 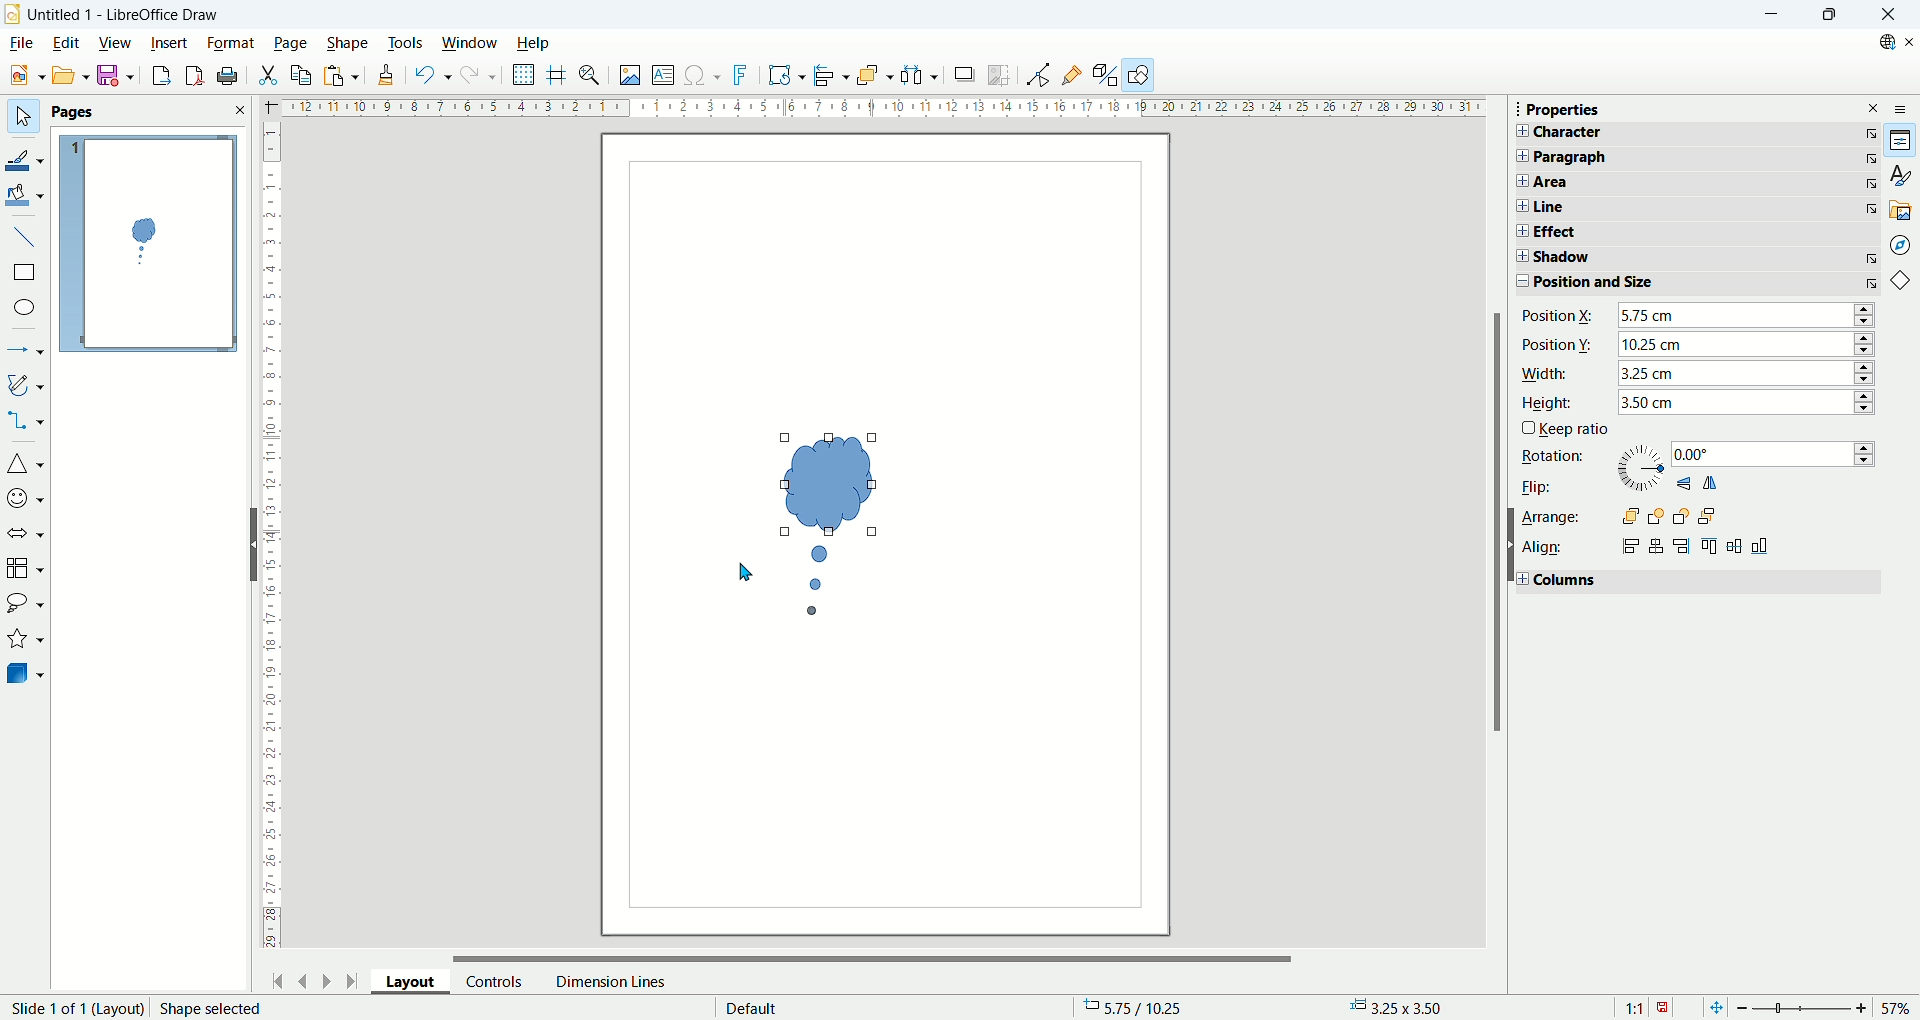 I want to click on Rotation, so click(x=1552, y=456).